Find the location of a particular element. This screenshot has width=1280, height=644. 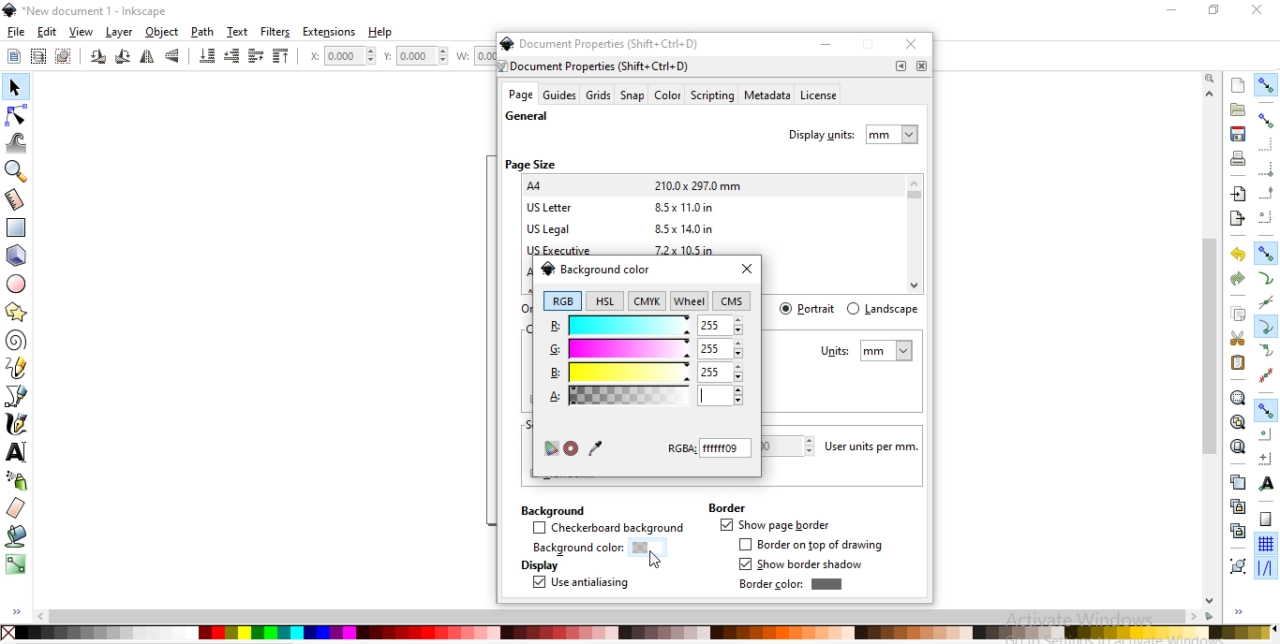

flip horizontally is located at coordinates (150, 57).